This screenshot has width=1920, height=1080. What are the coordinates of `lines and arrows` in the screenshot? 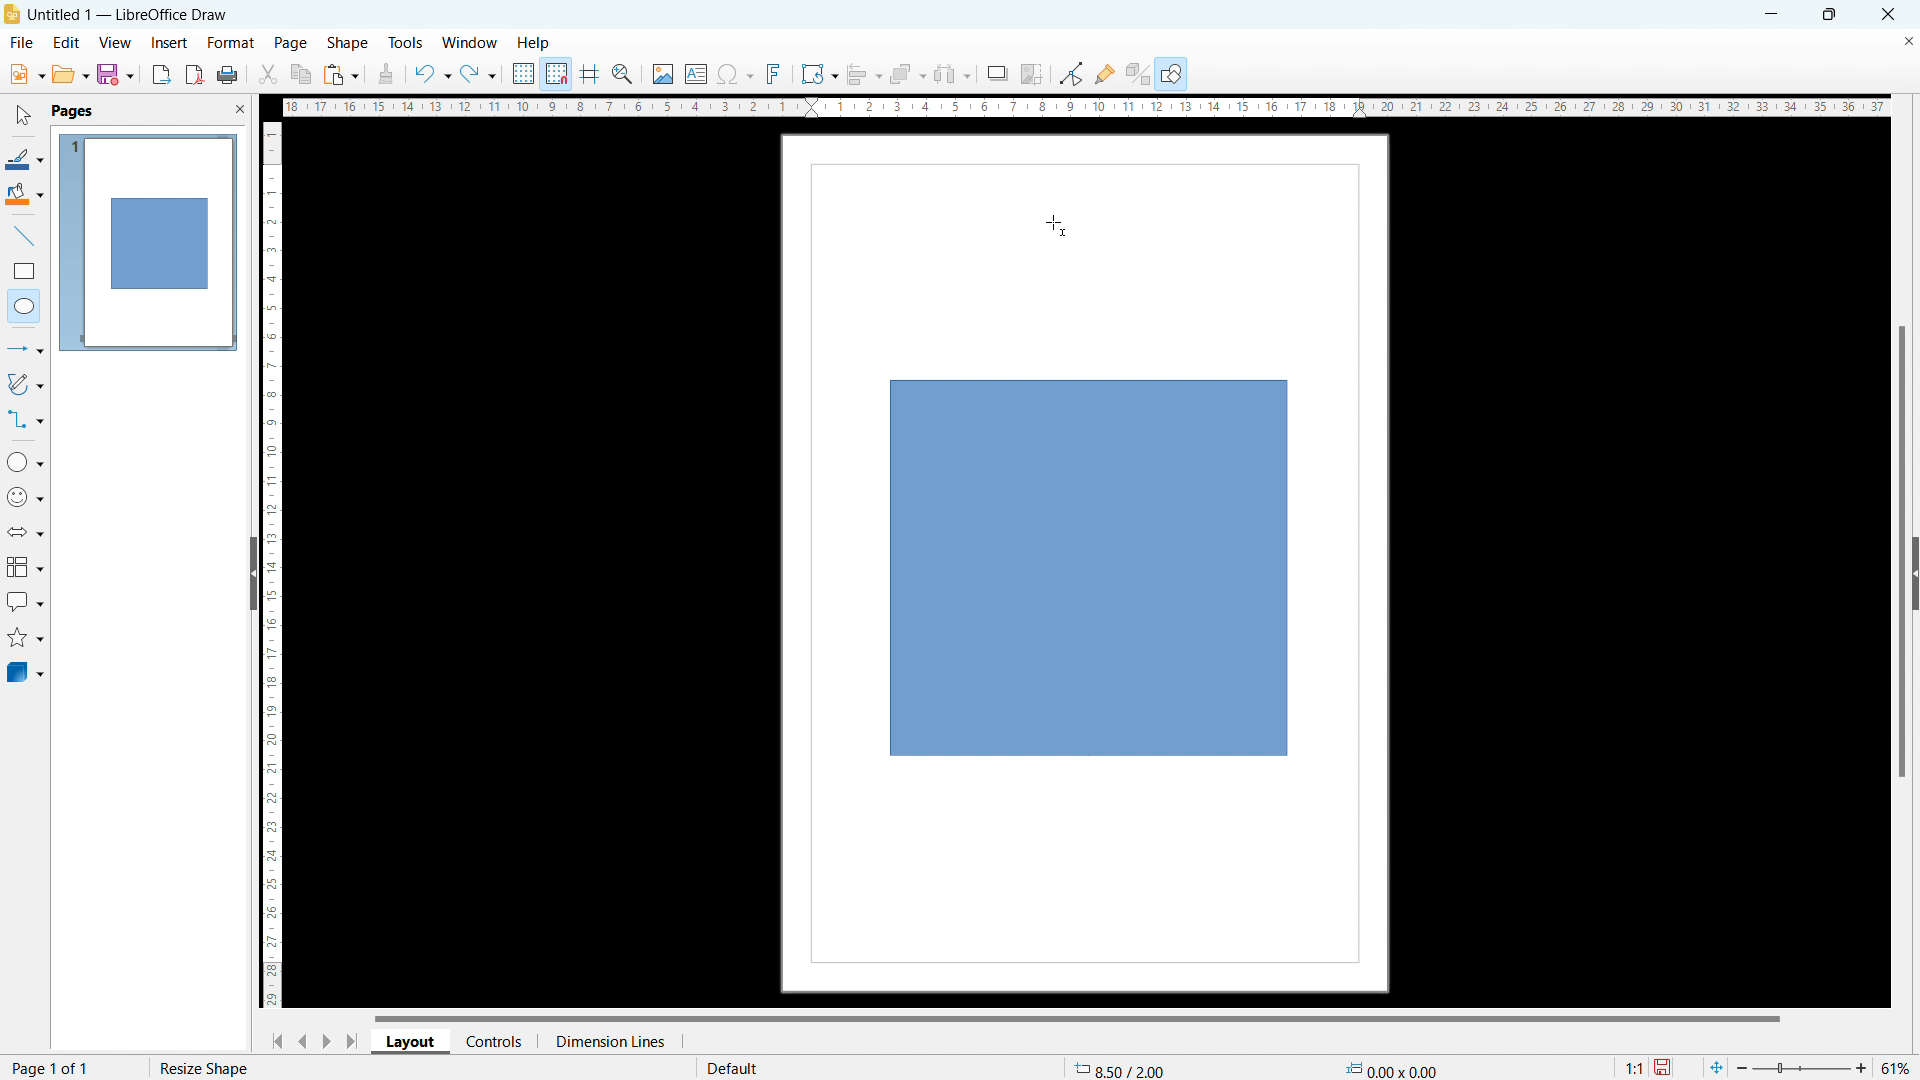 It's located at (26, 351).